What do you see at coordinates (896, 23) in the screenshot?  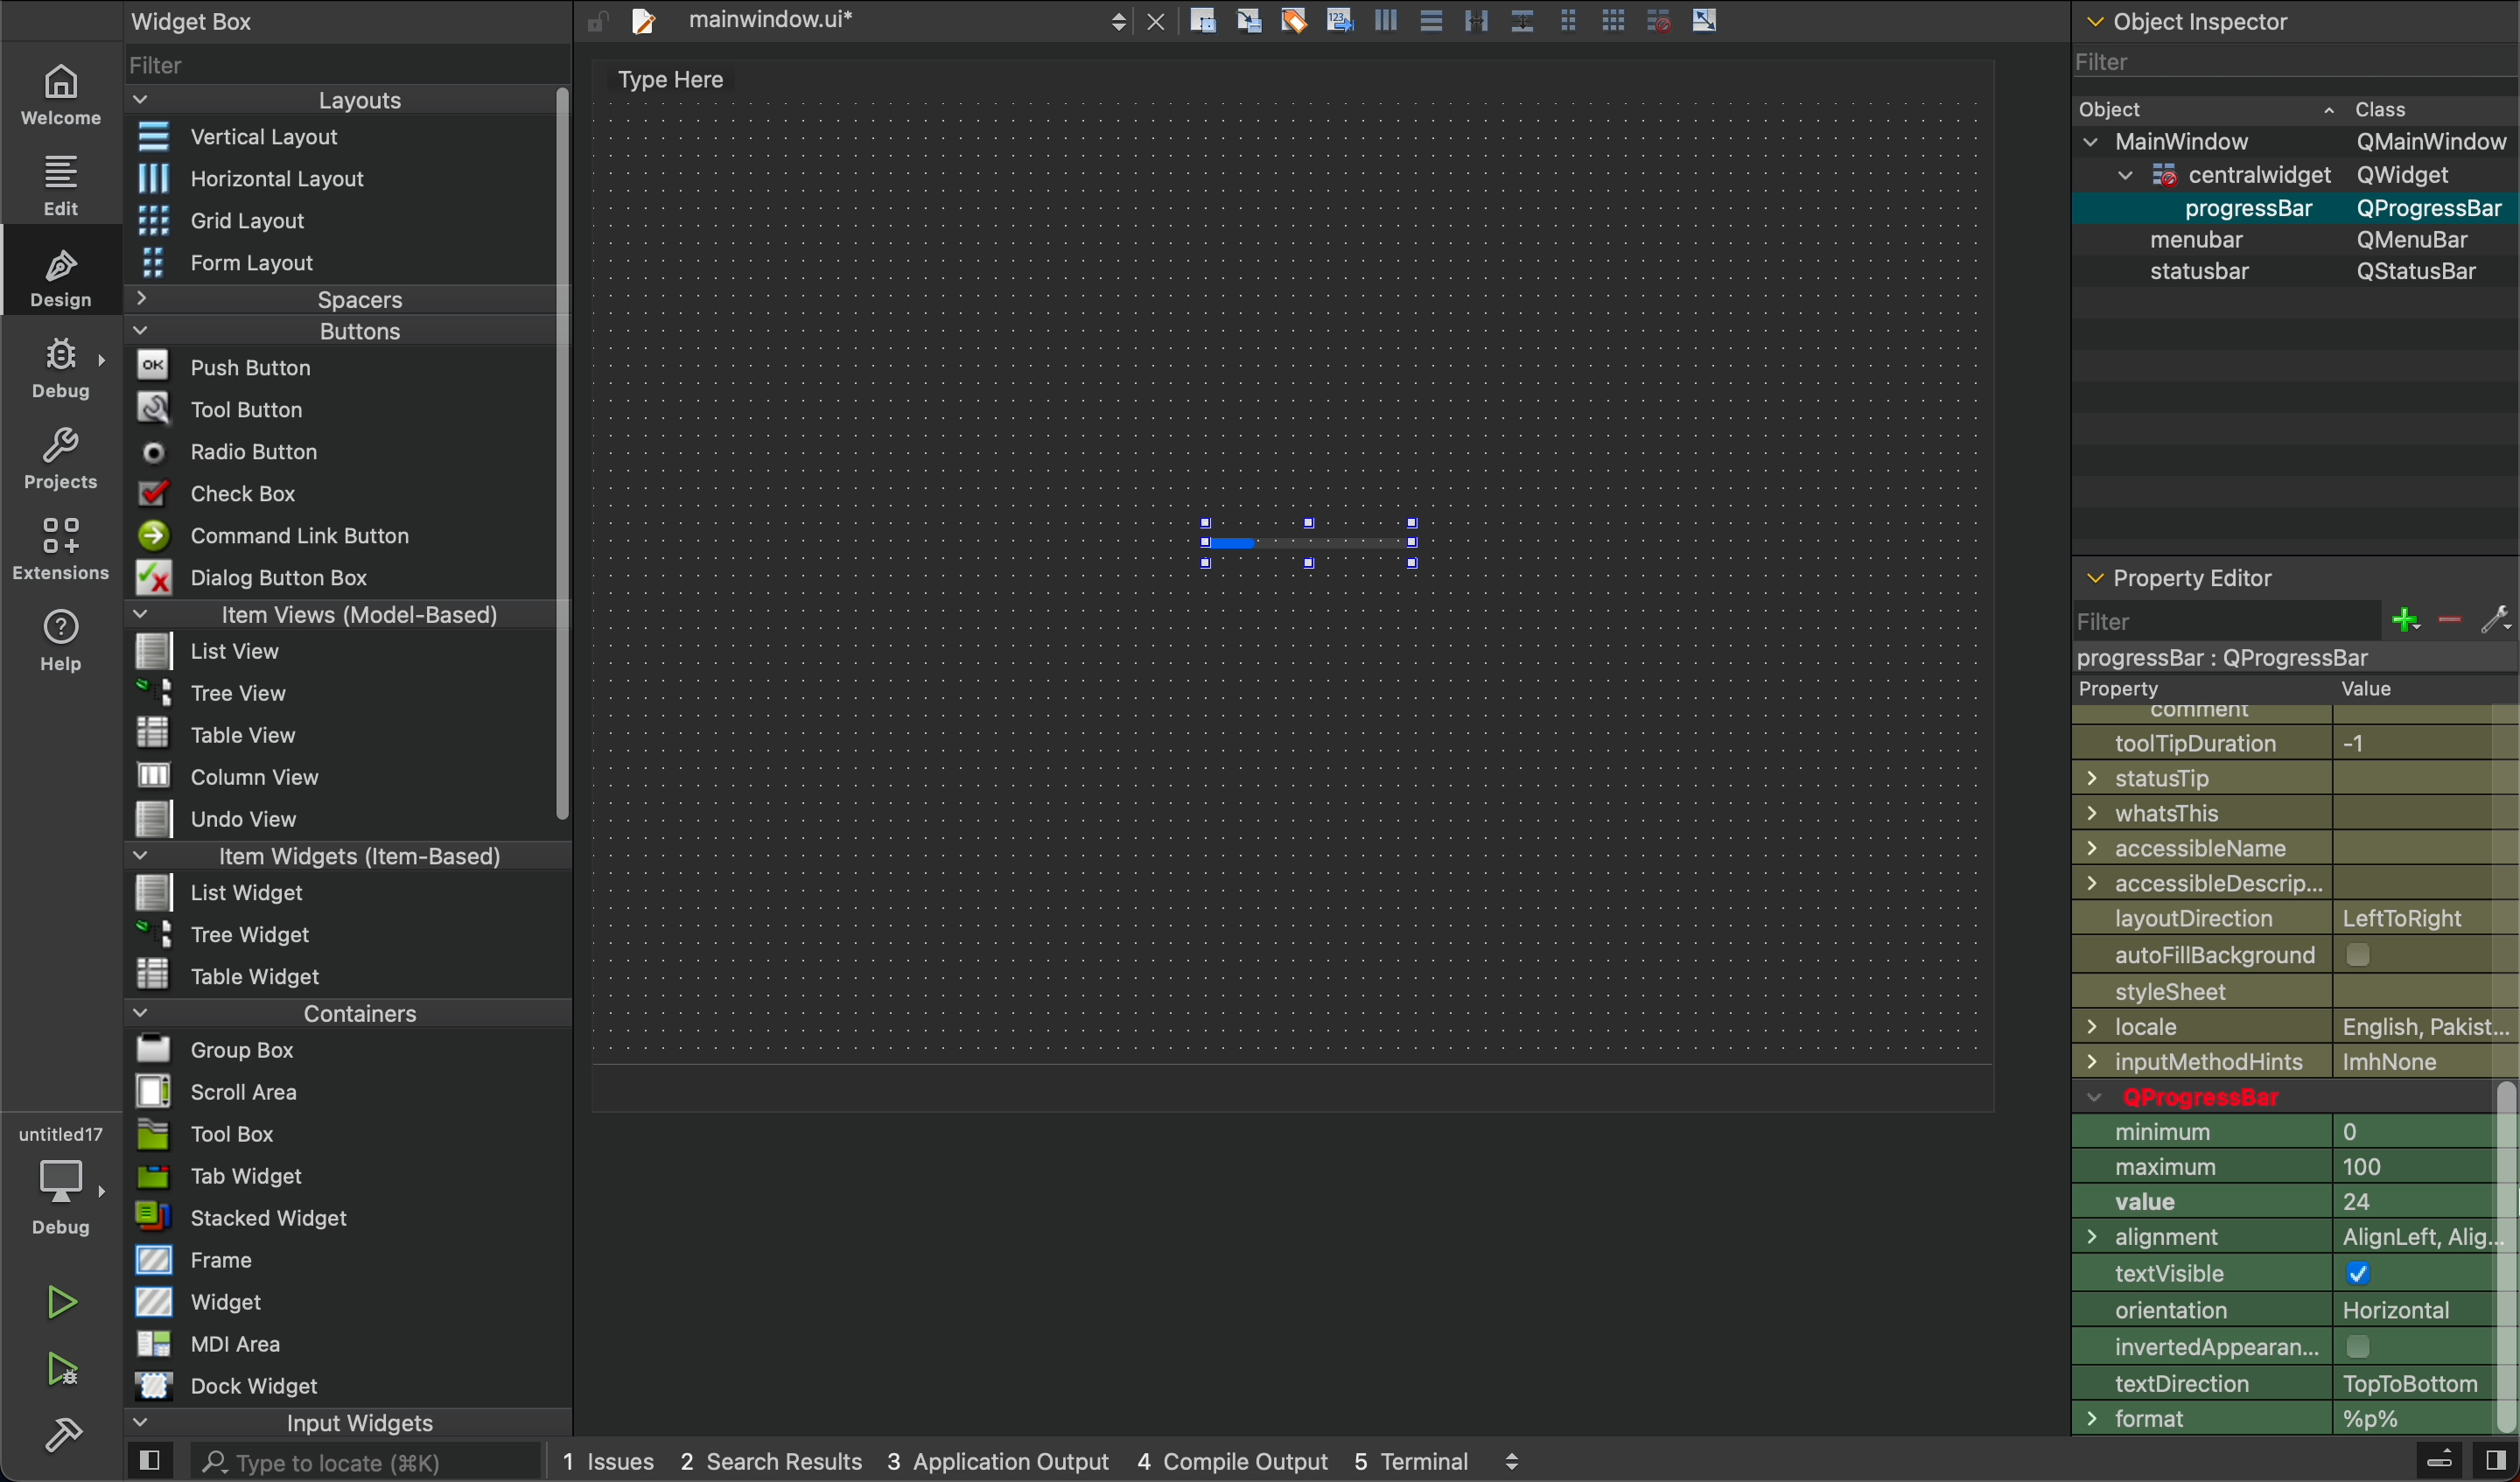 I see `file tab` at bounding box center [896, 23].